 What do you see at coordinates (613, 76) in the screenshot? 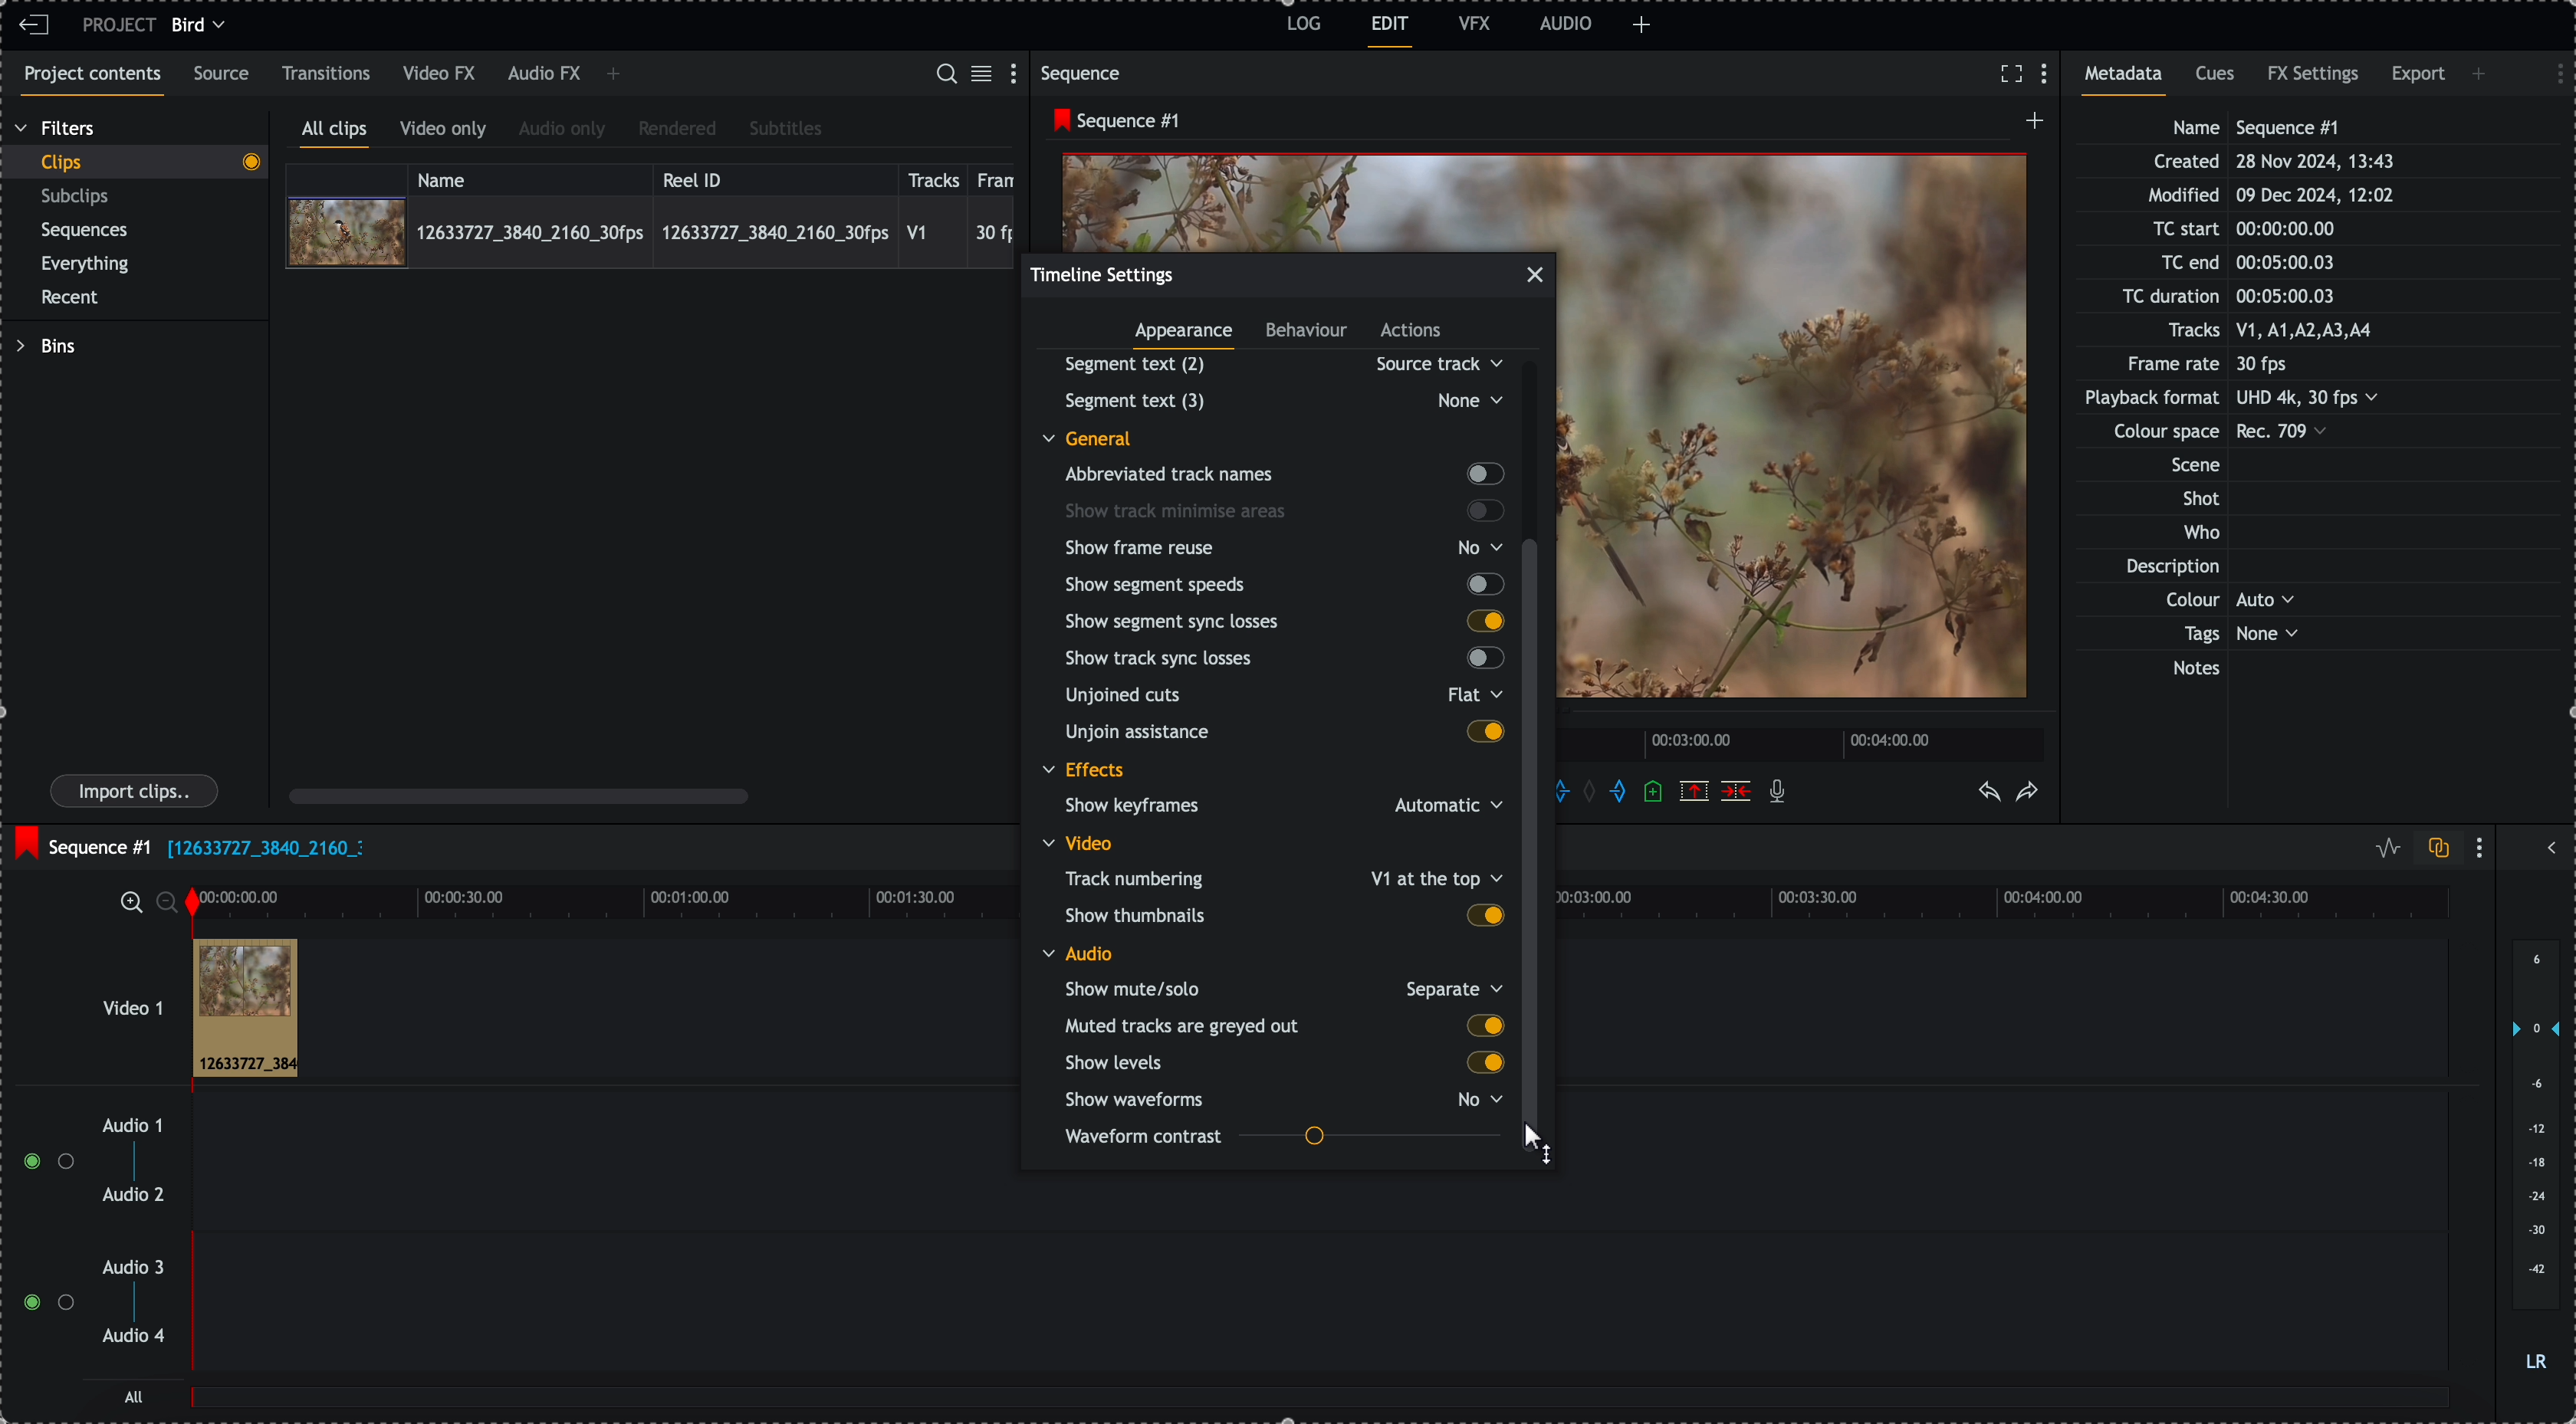
I see `add panel` at bounding box center [613, 76].